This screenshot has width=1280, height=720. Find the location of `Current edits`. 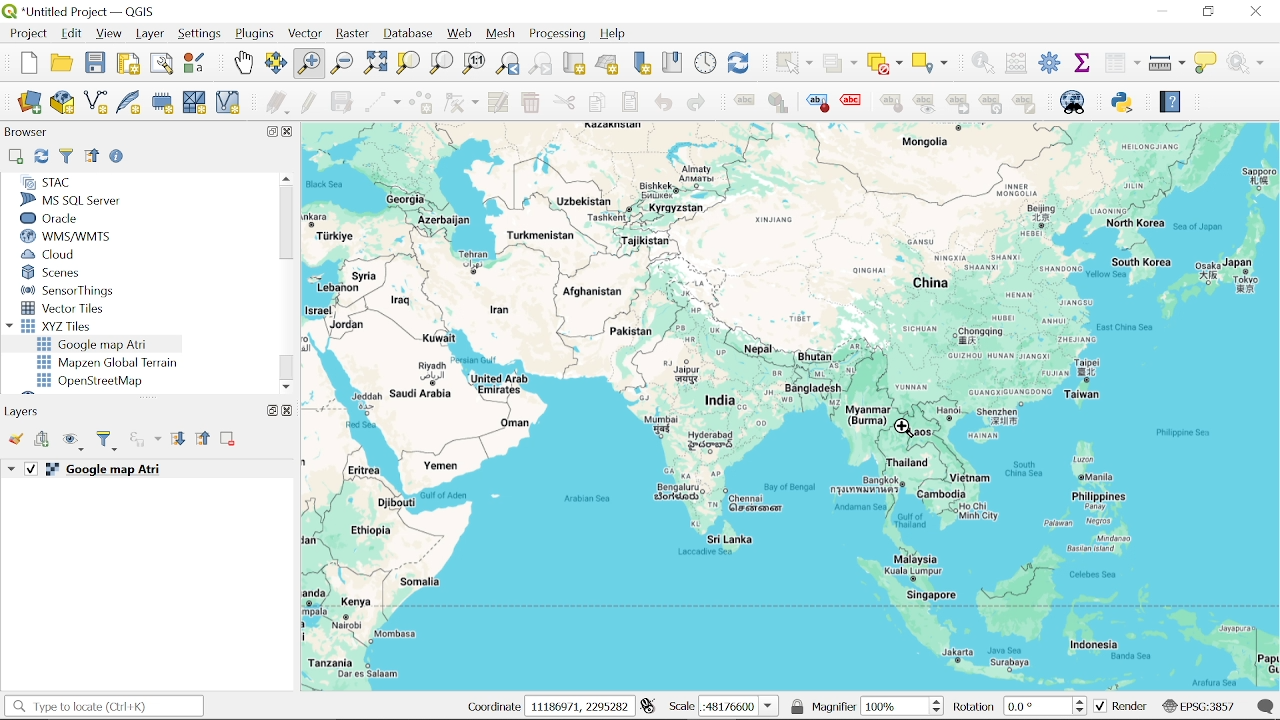

Current edits is located at coordinates (279, 104).